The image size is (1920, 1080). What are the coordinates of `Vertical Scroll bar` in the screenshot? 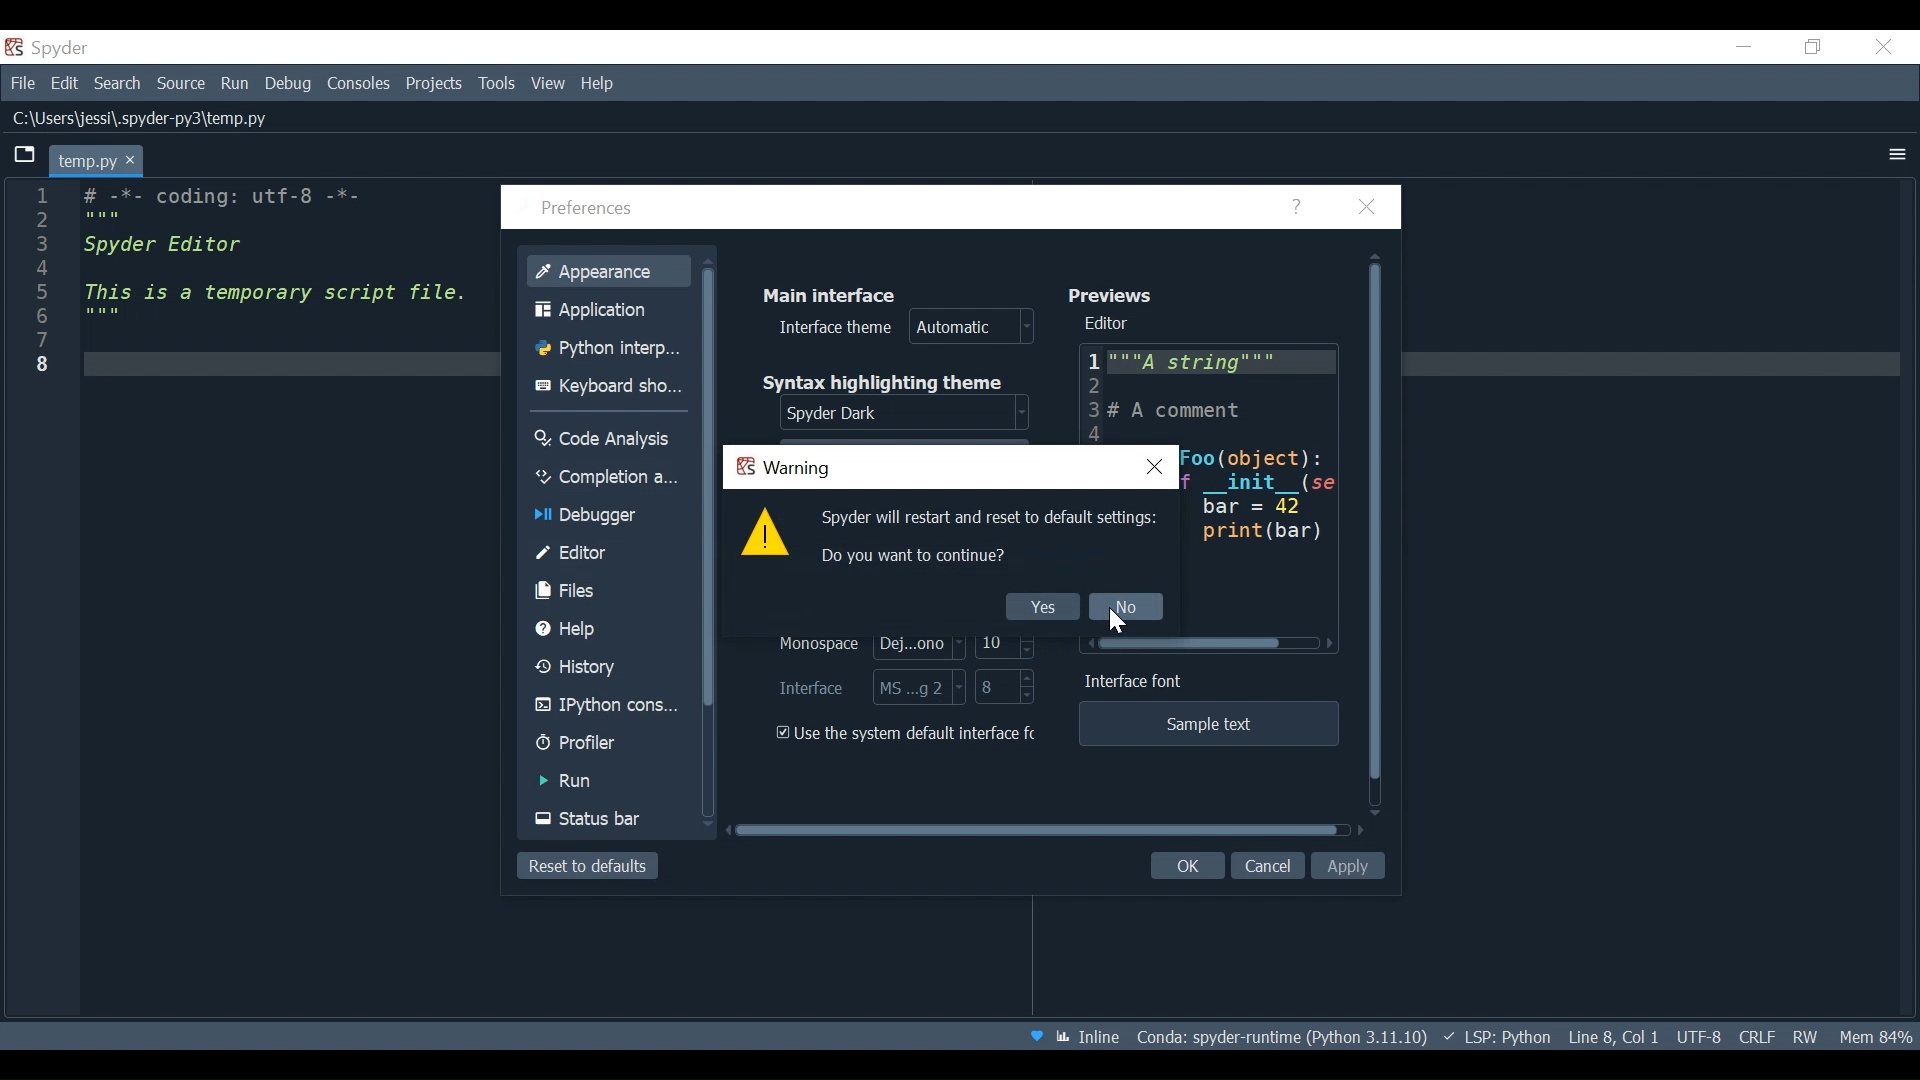 It's located at (712, 489).